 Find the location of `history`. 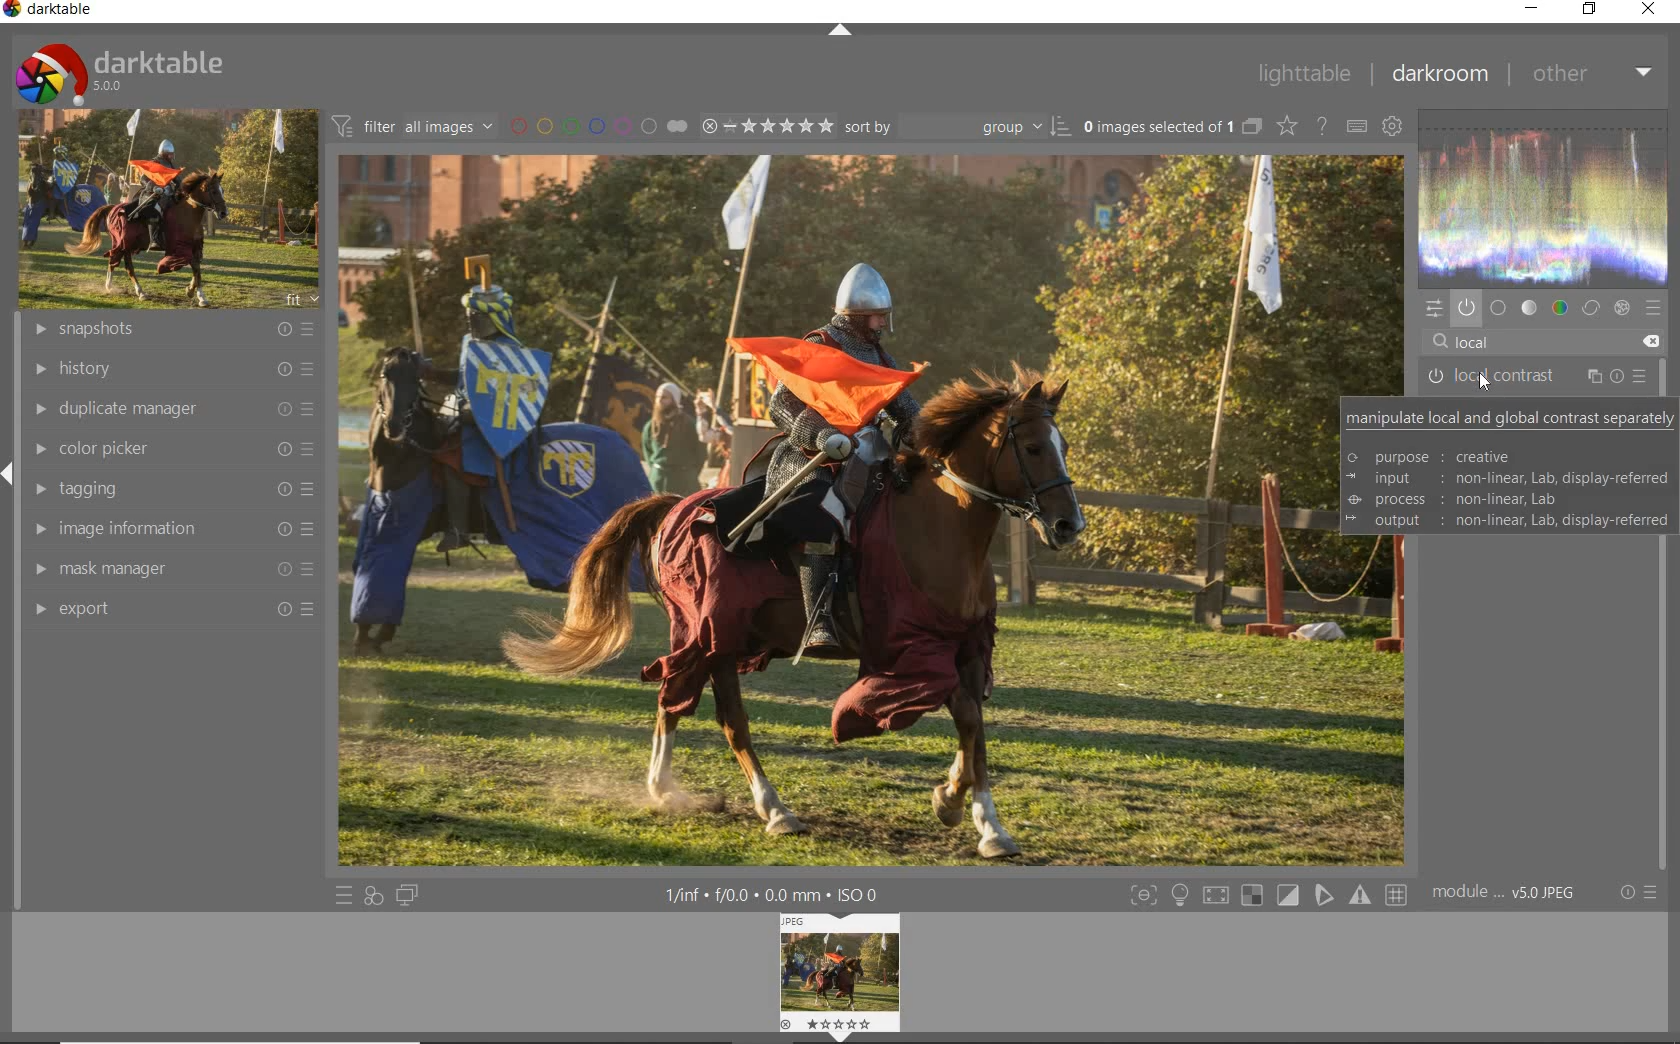

history is located at coordinates (172, 368).